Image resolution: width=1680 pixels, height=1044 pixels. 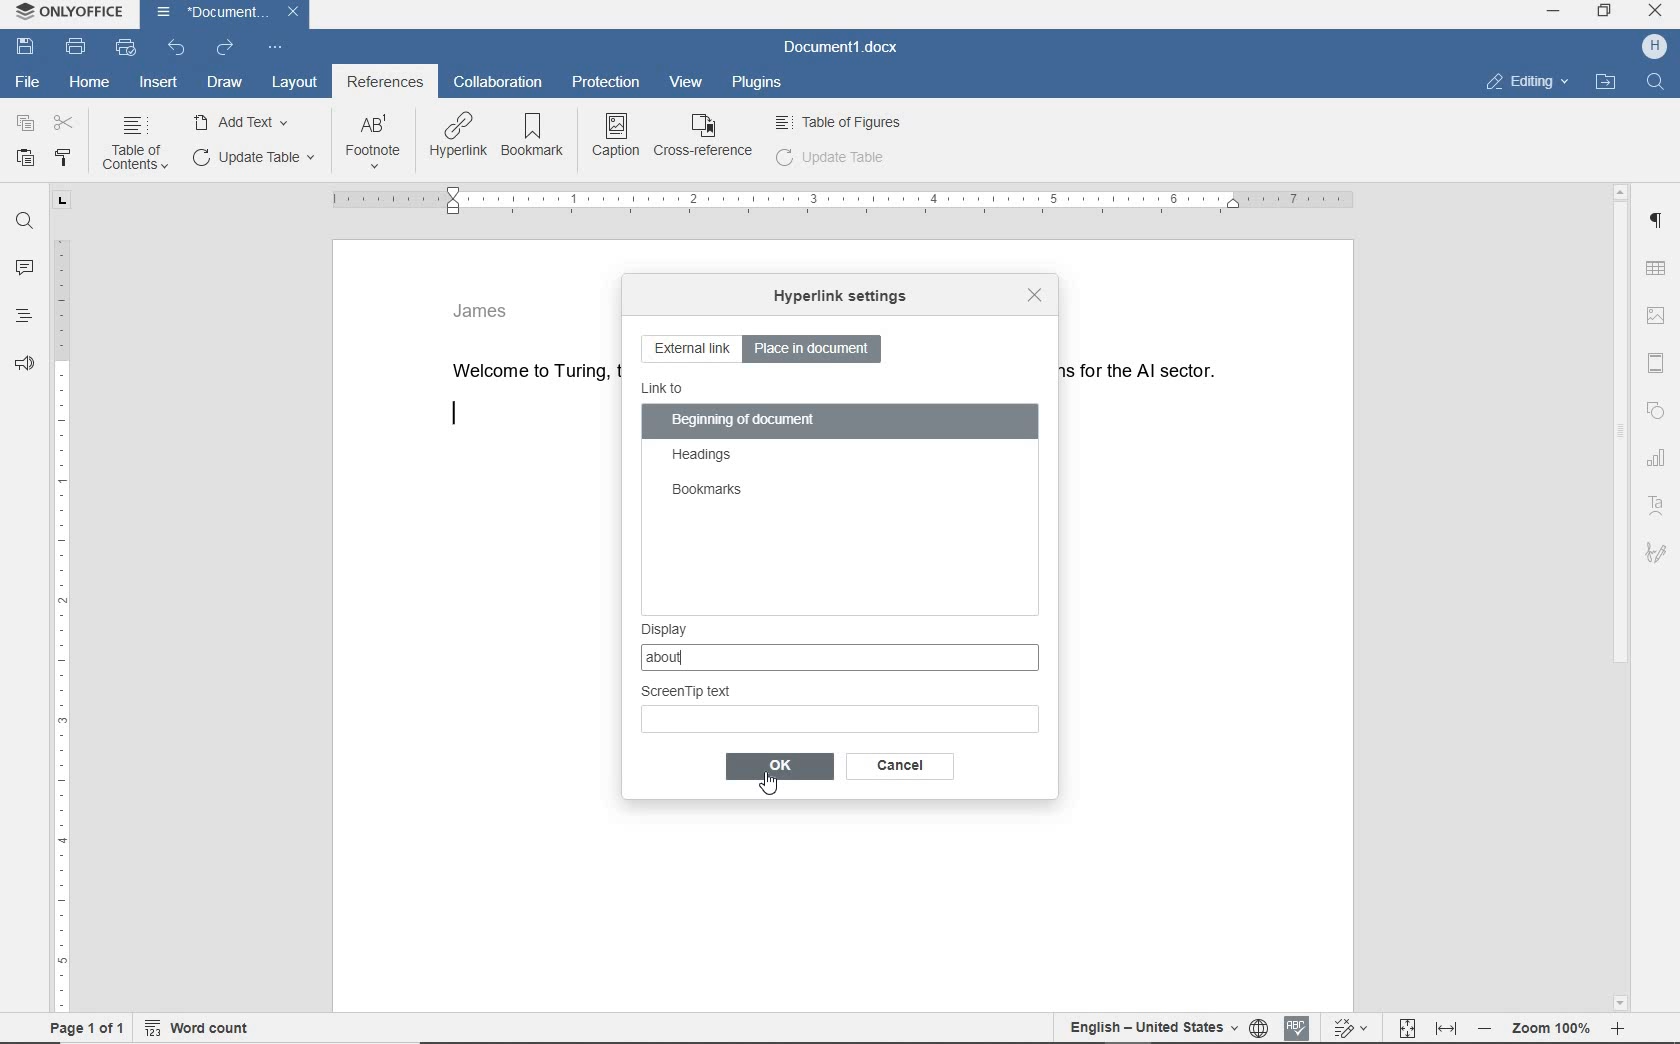 What do you see at coordinates (26, 222) in the screenshot?
I see `find` at bounding box center [26, 222].